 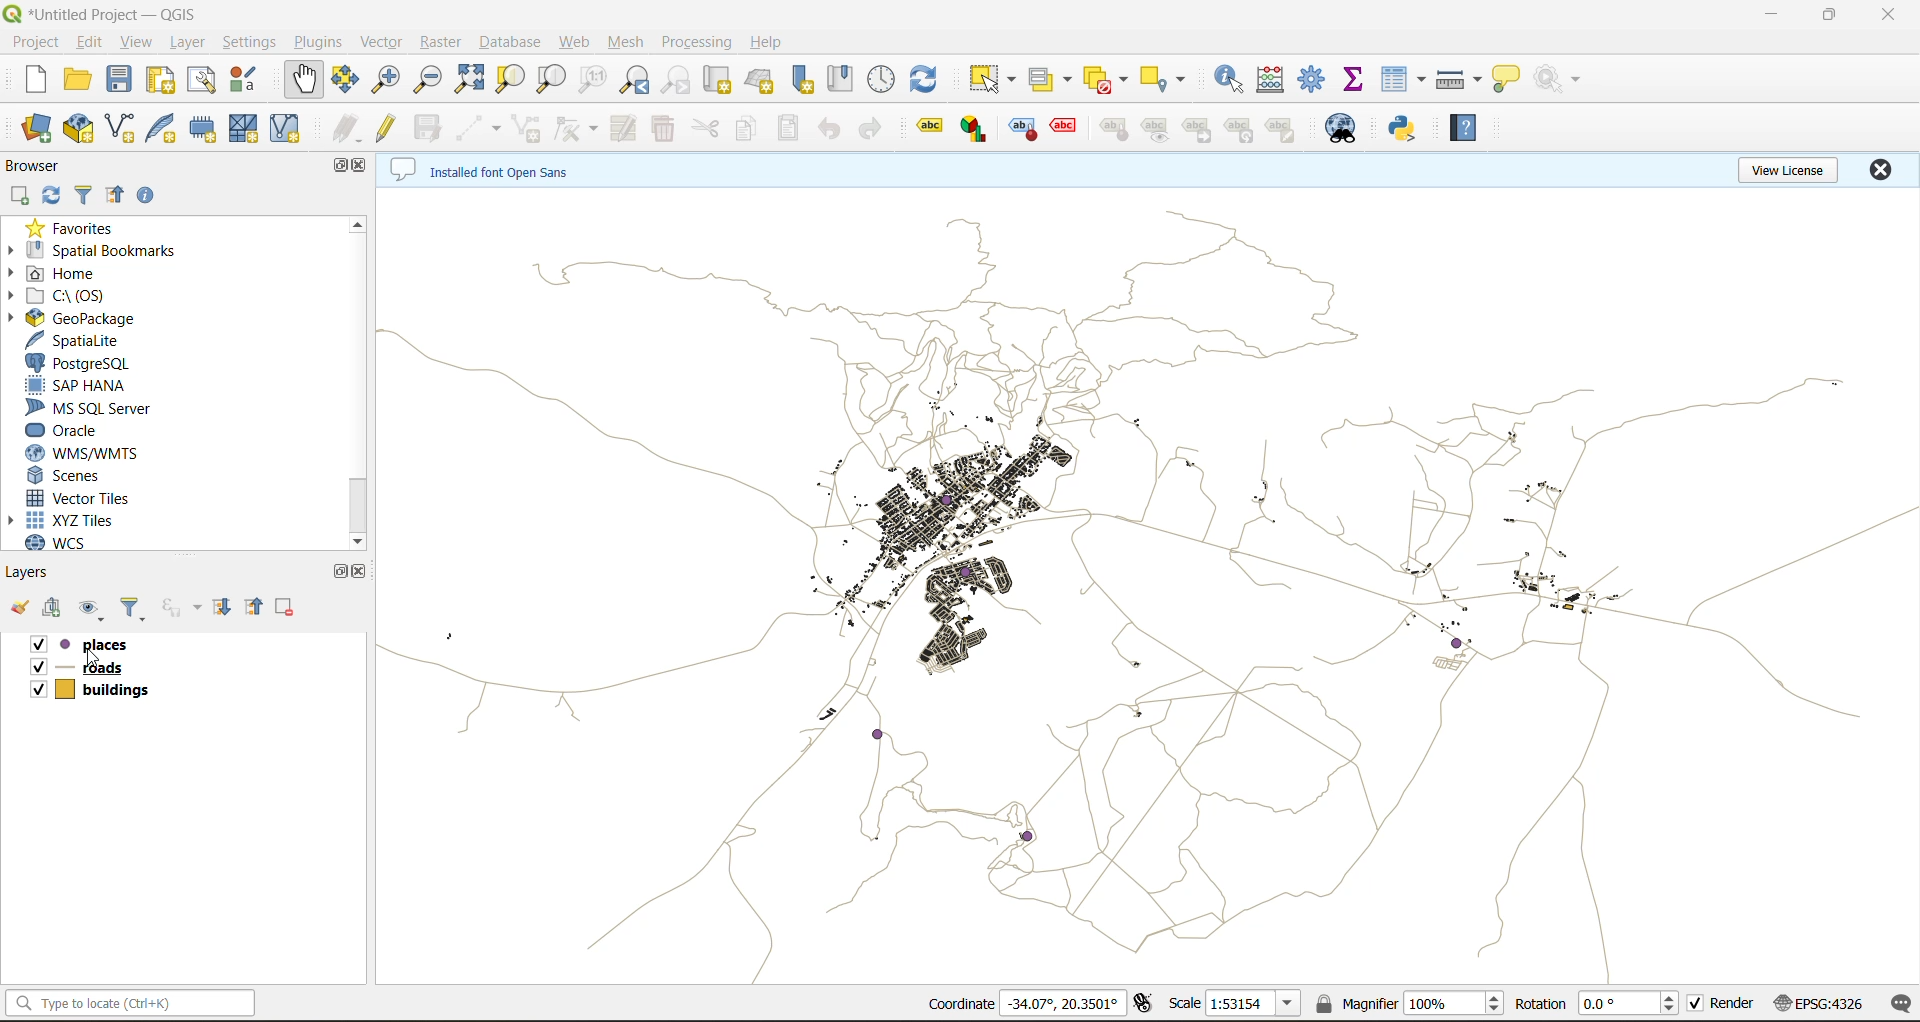 What do you see at coordinates (91, 386) in the screenshot?
I see `sap hana` at bounding box center [91, 386].